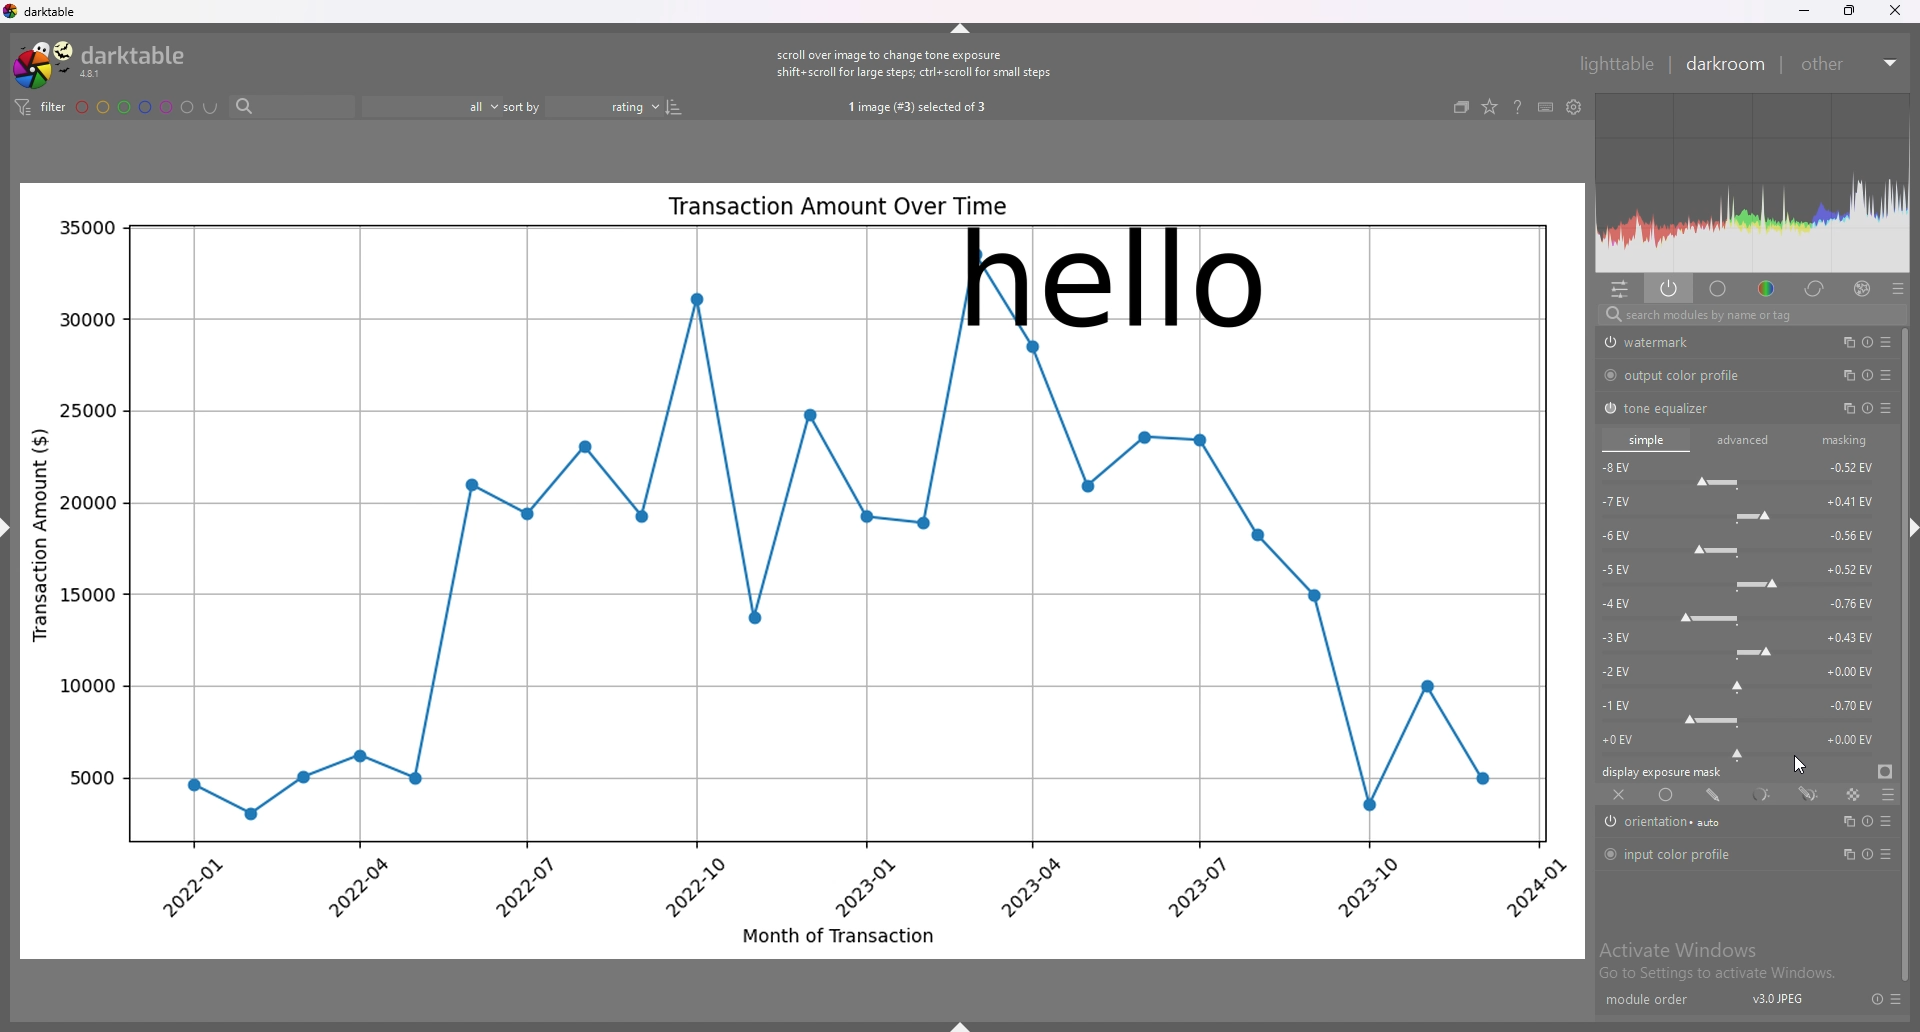  Describe the element at coordinates (40, 109) in the screenshot. I see `filter` at that location.